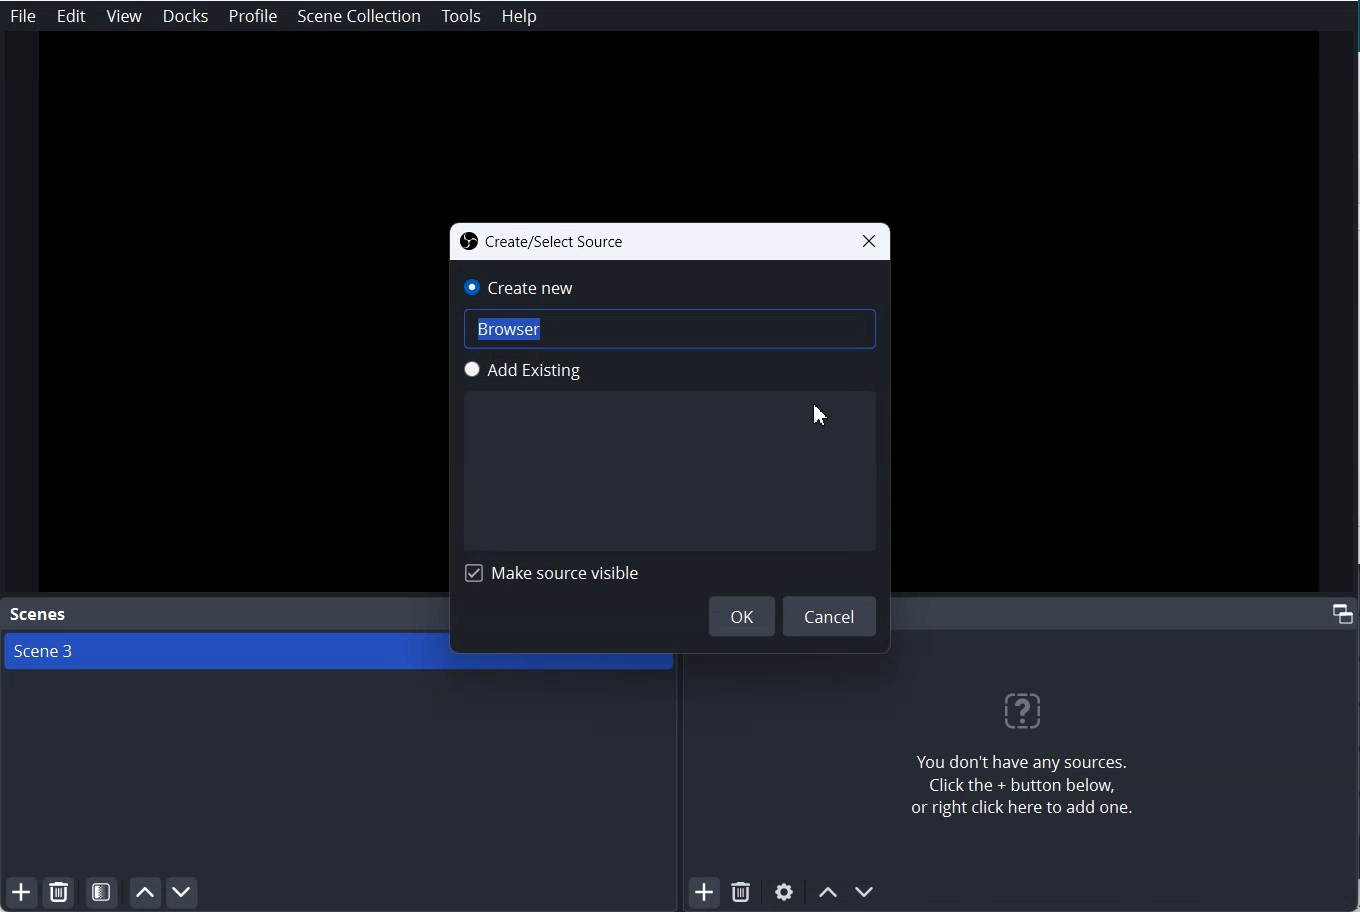 The height and width of the screenshot is (912, 1360). I want to click on Move Source up, so click(827, 892).